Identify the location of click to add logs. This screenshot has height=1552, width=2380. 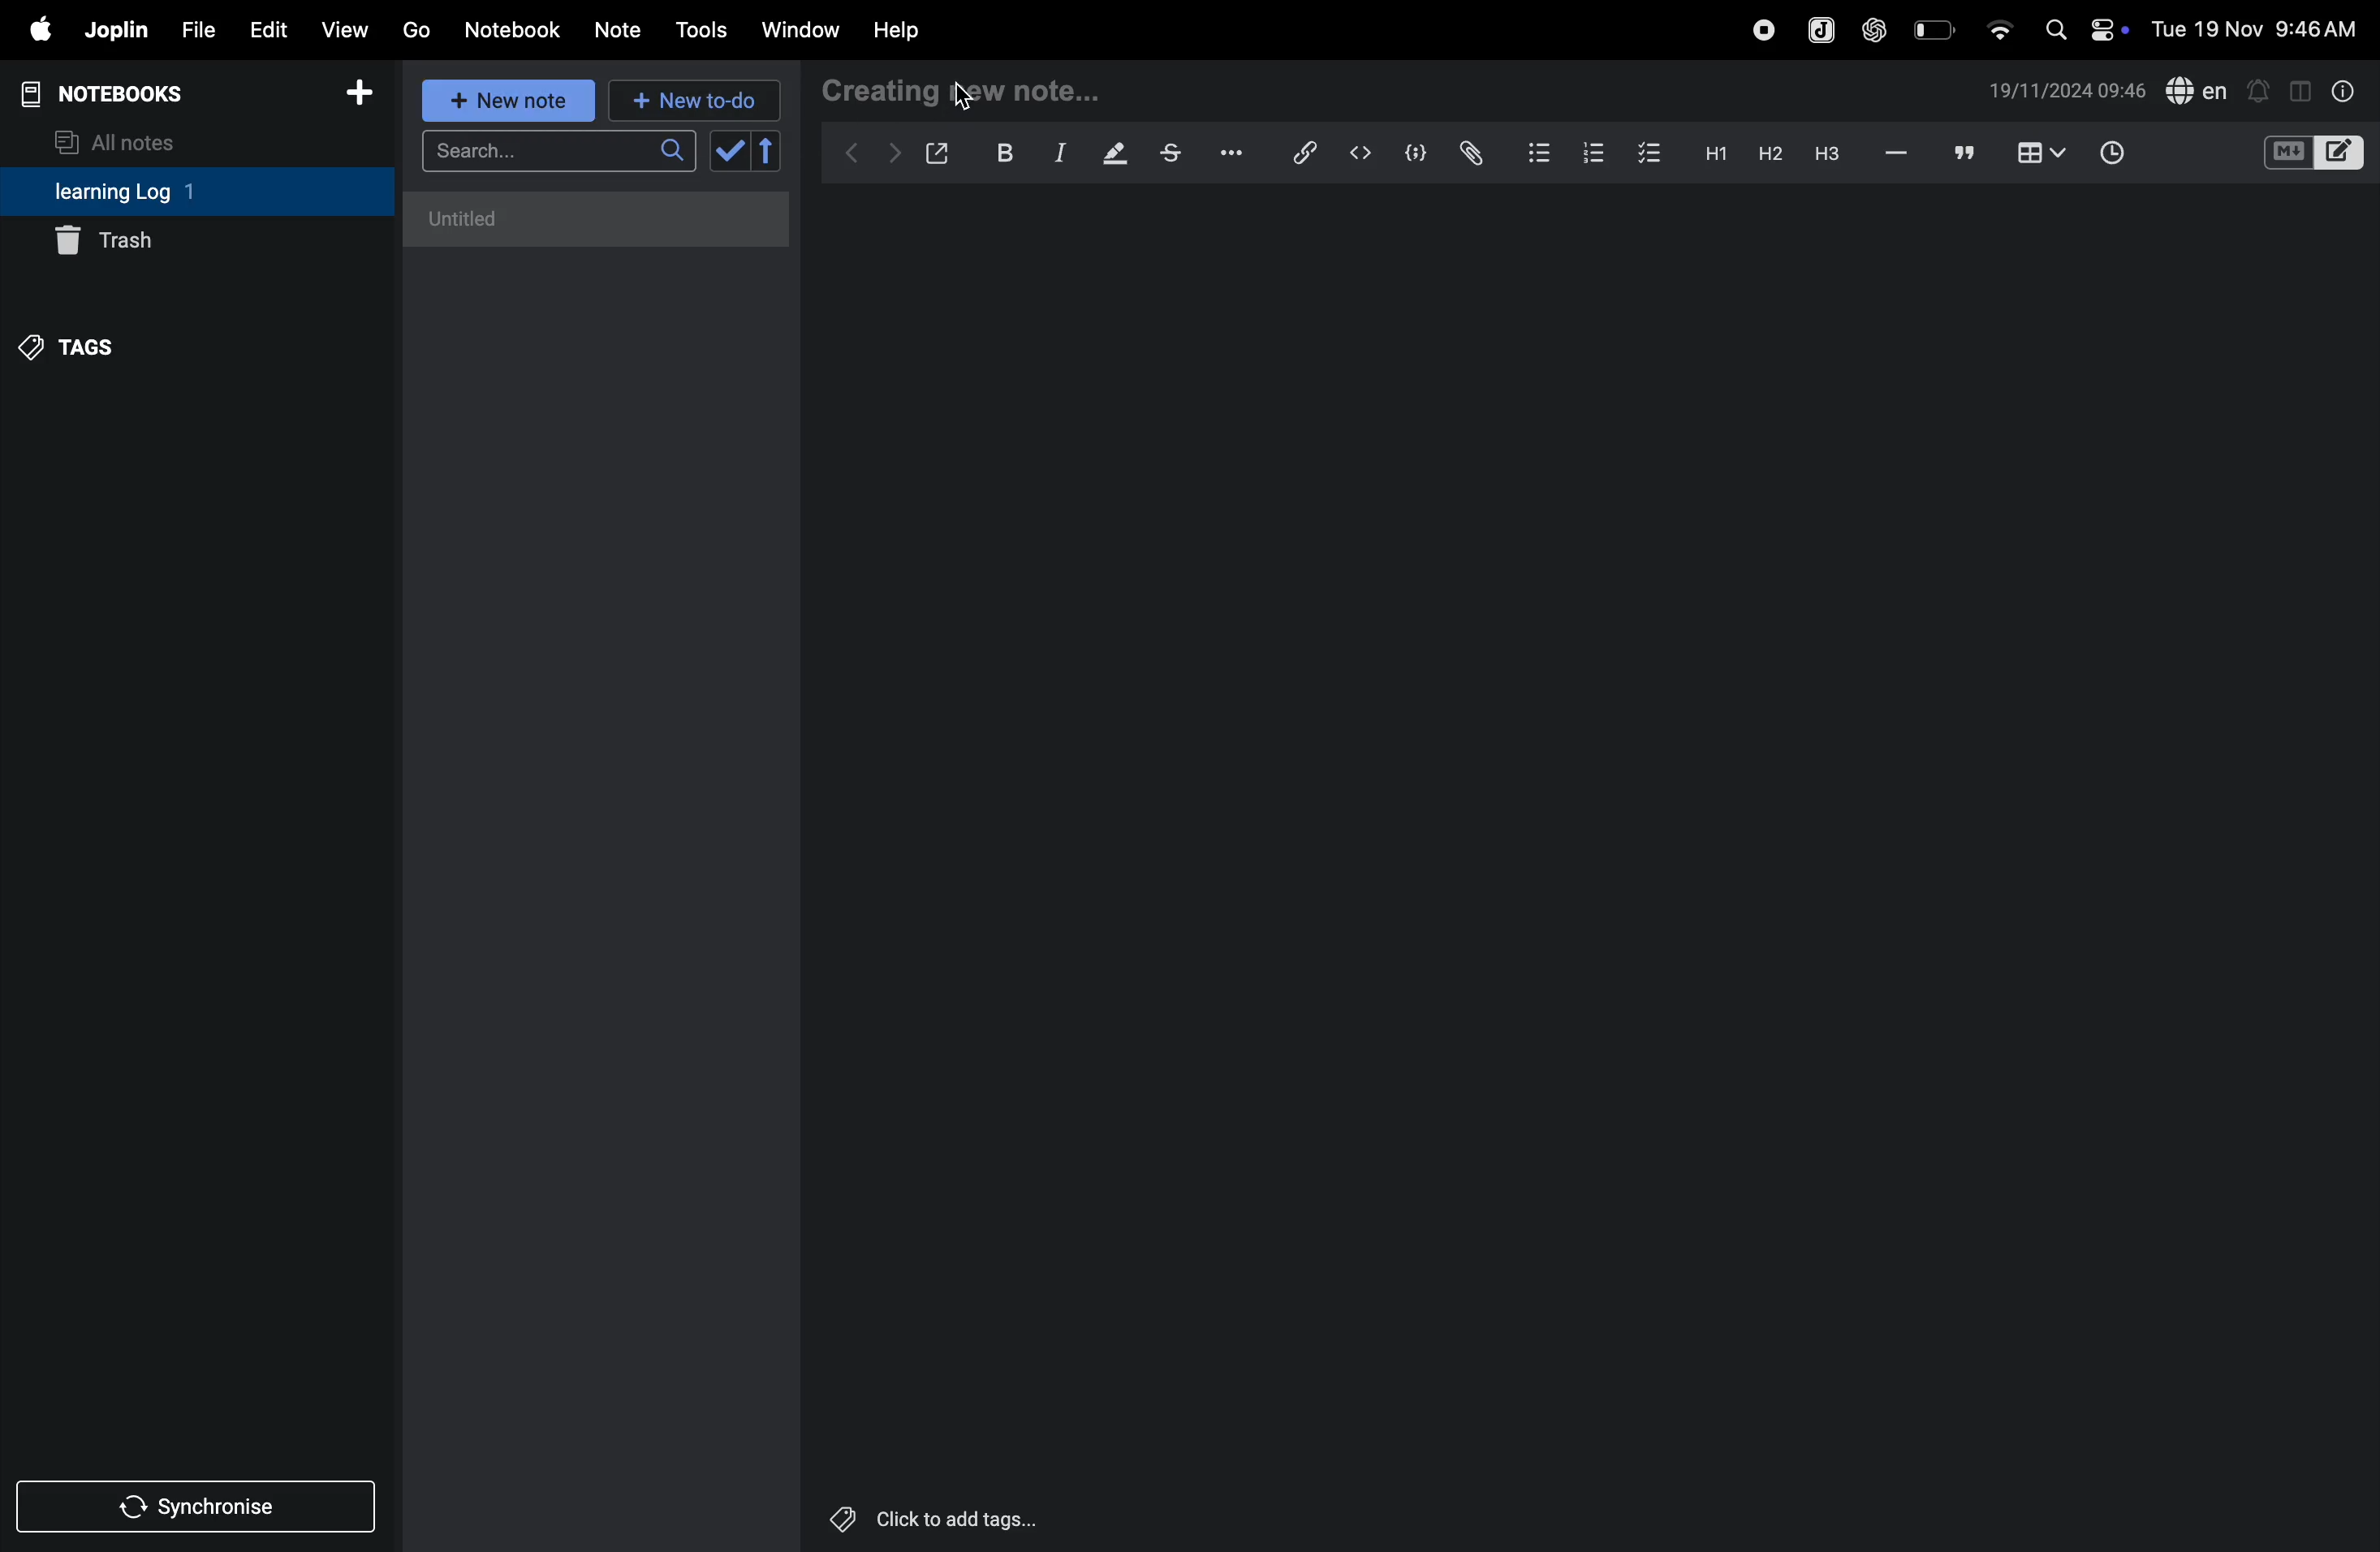
(931, 1518).